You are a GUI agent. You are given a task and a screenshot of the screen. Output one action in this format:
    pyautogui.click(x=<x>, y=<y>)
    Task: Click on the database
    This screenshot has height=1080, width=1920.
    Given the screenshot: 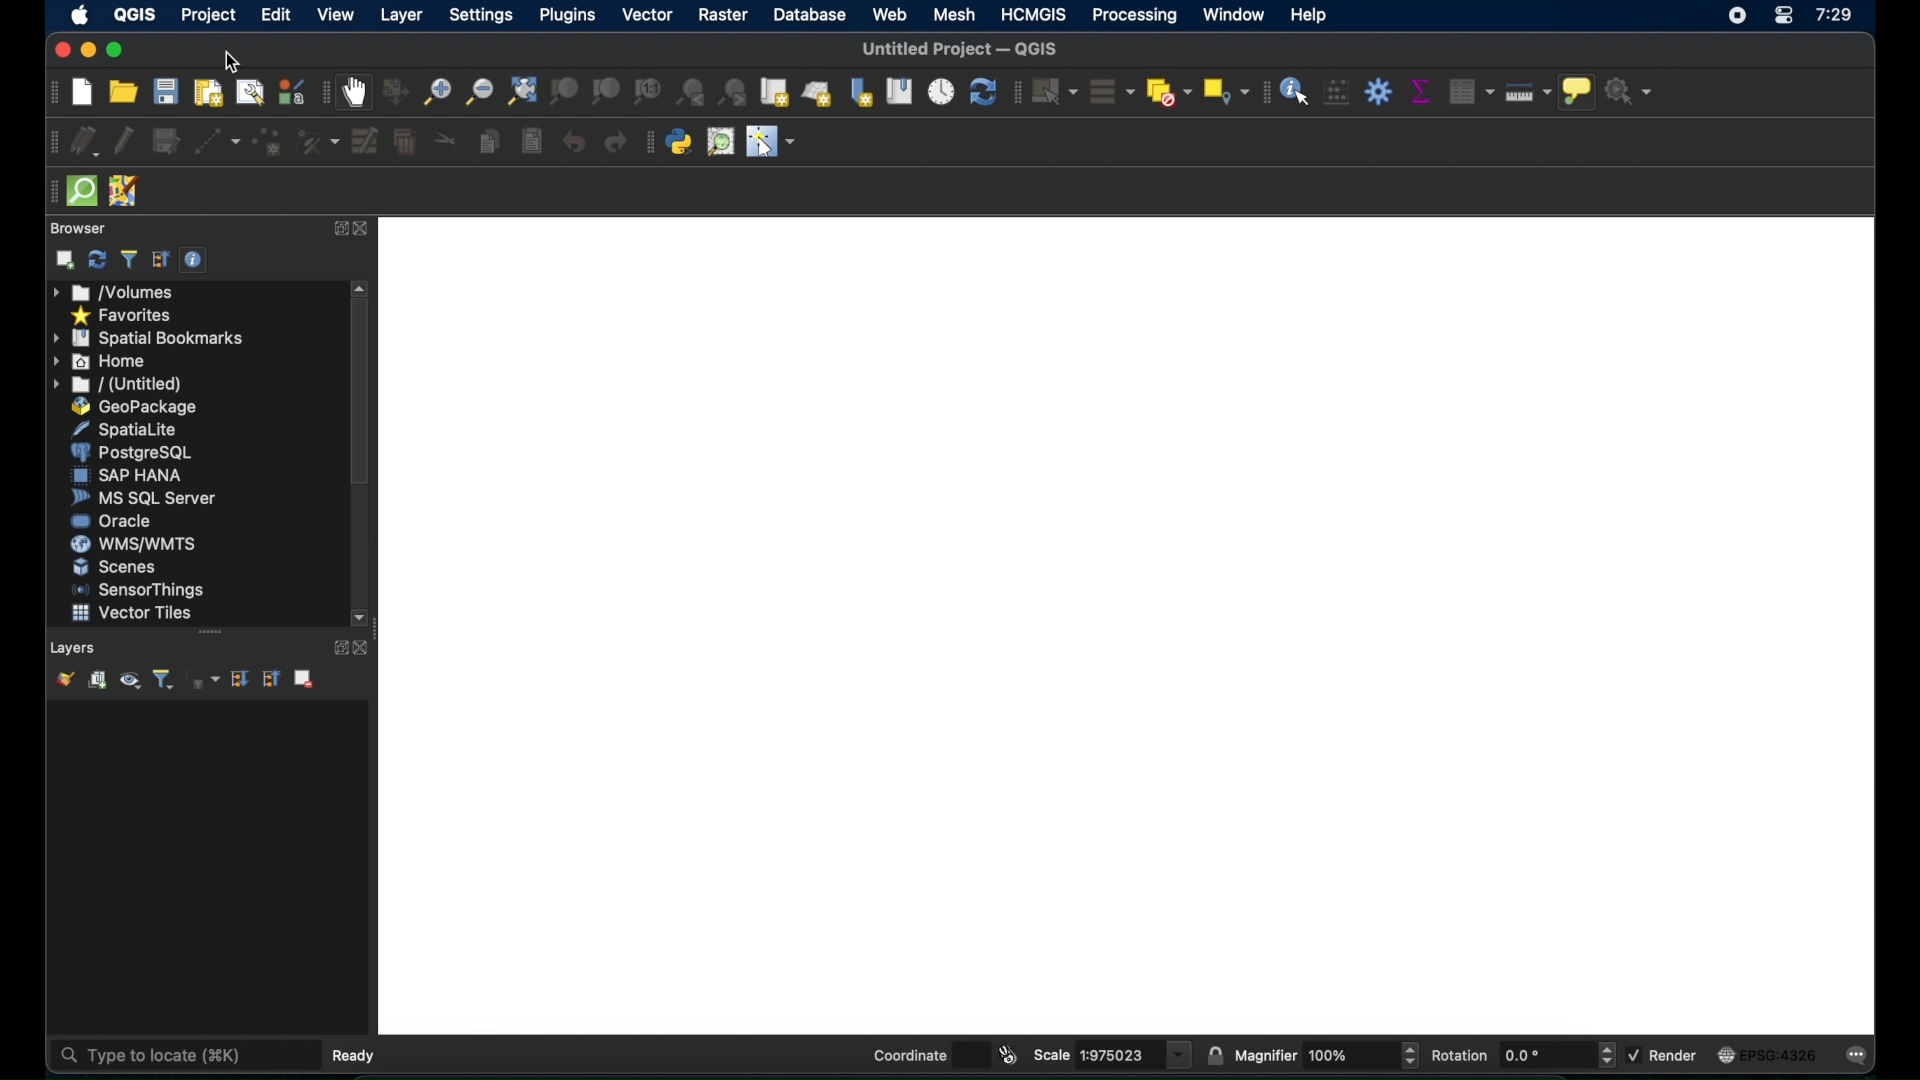 What is the action you would take?
    pyautogui.click(x=812, y=16)
    